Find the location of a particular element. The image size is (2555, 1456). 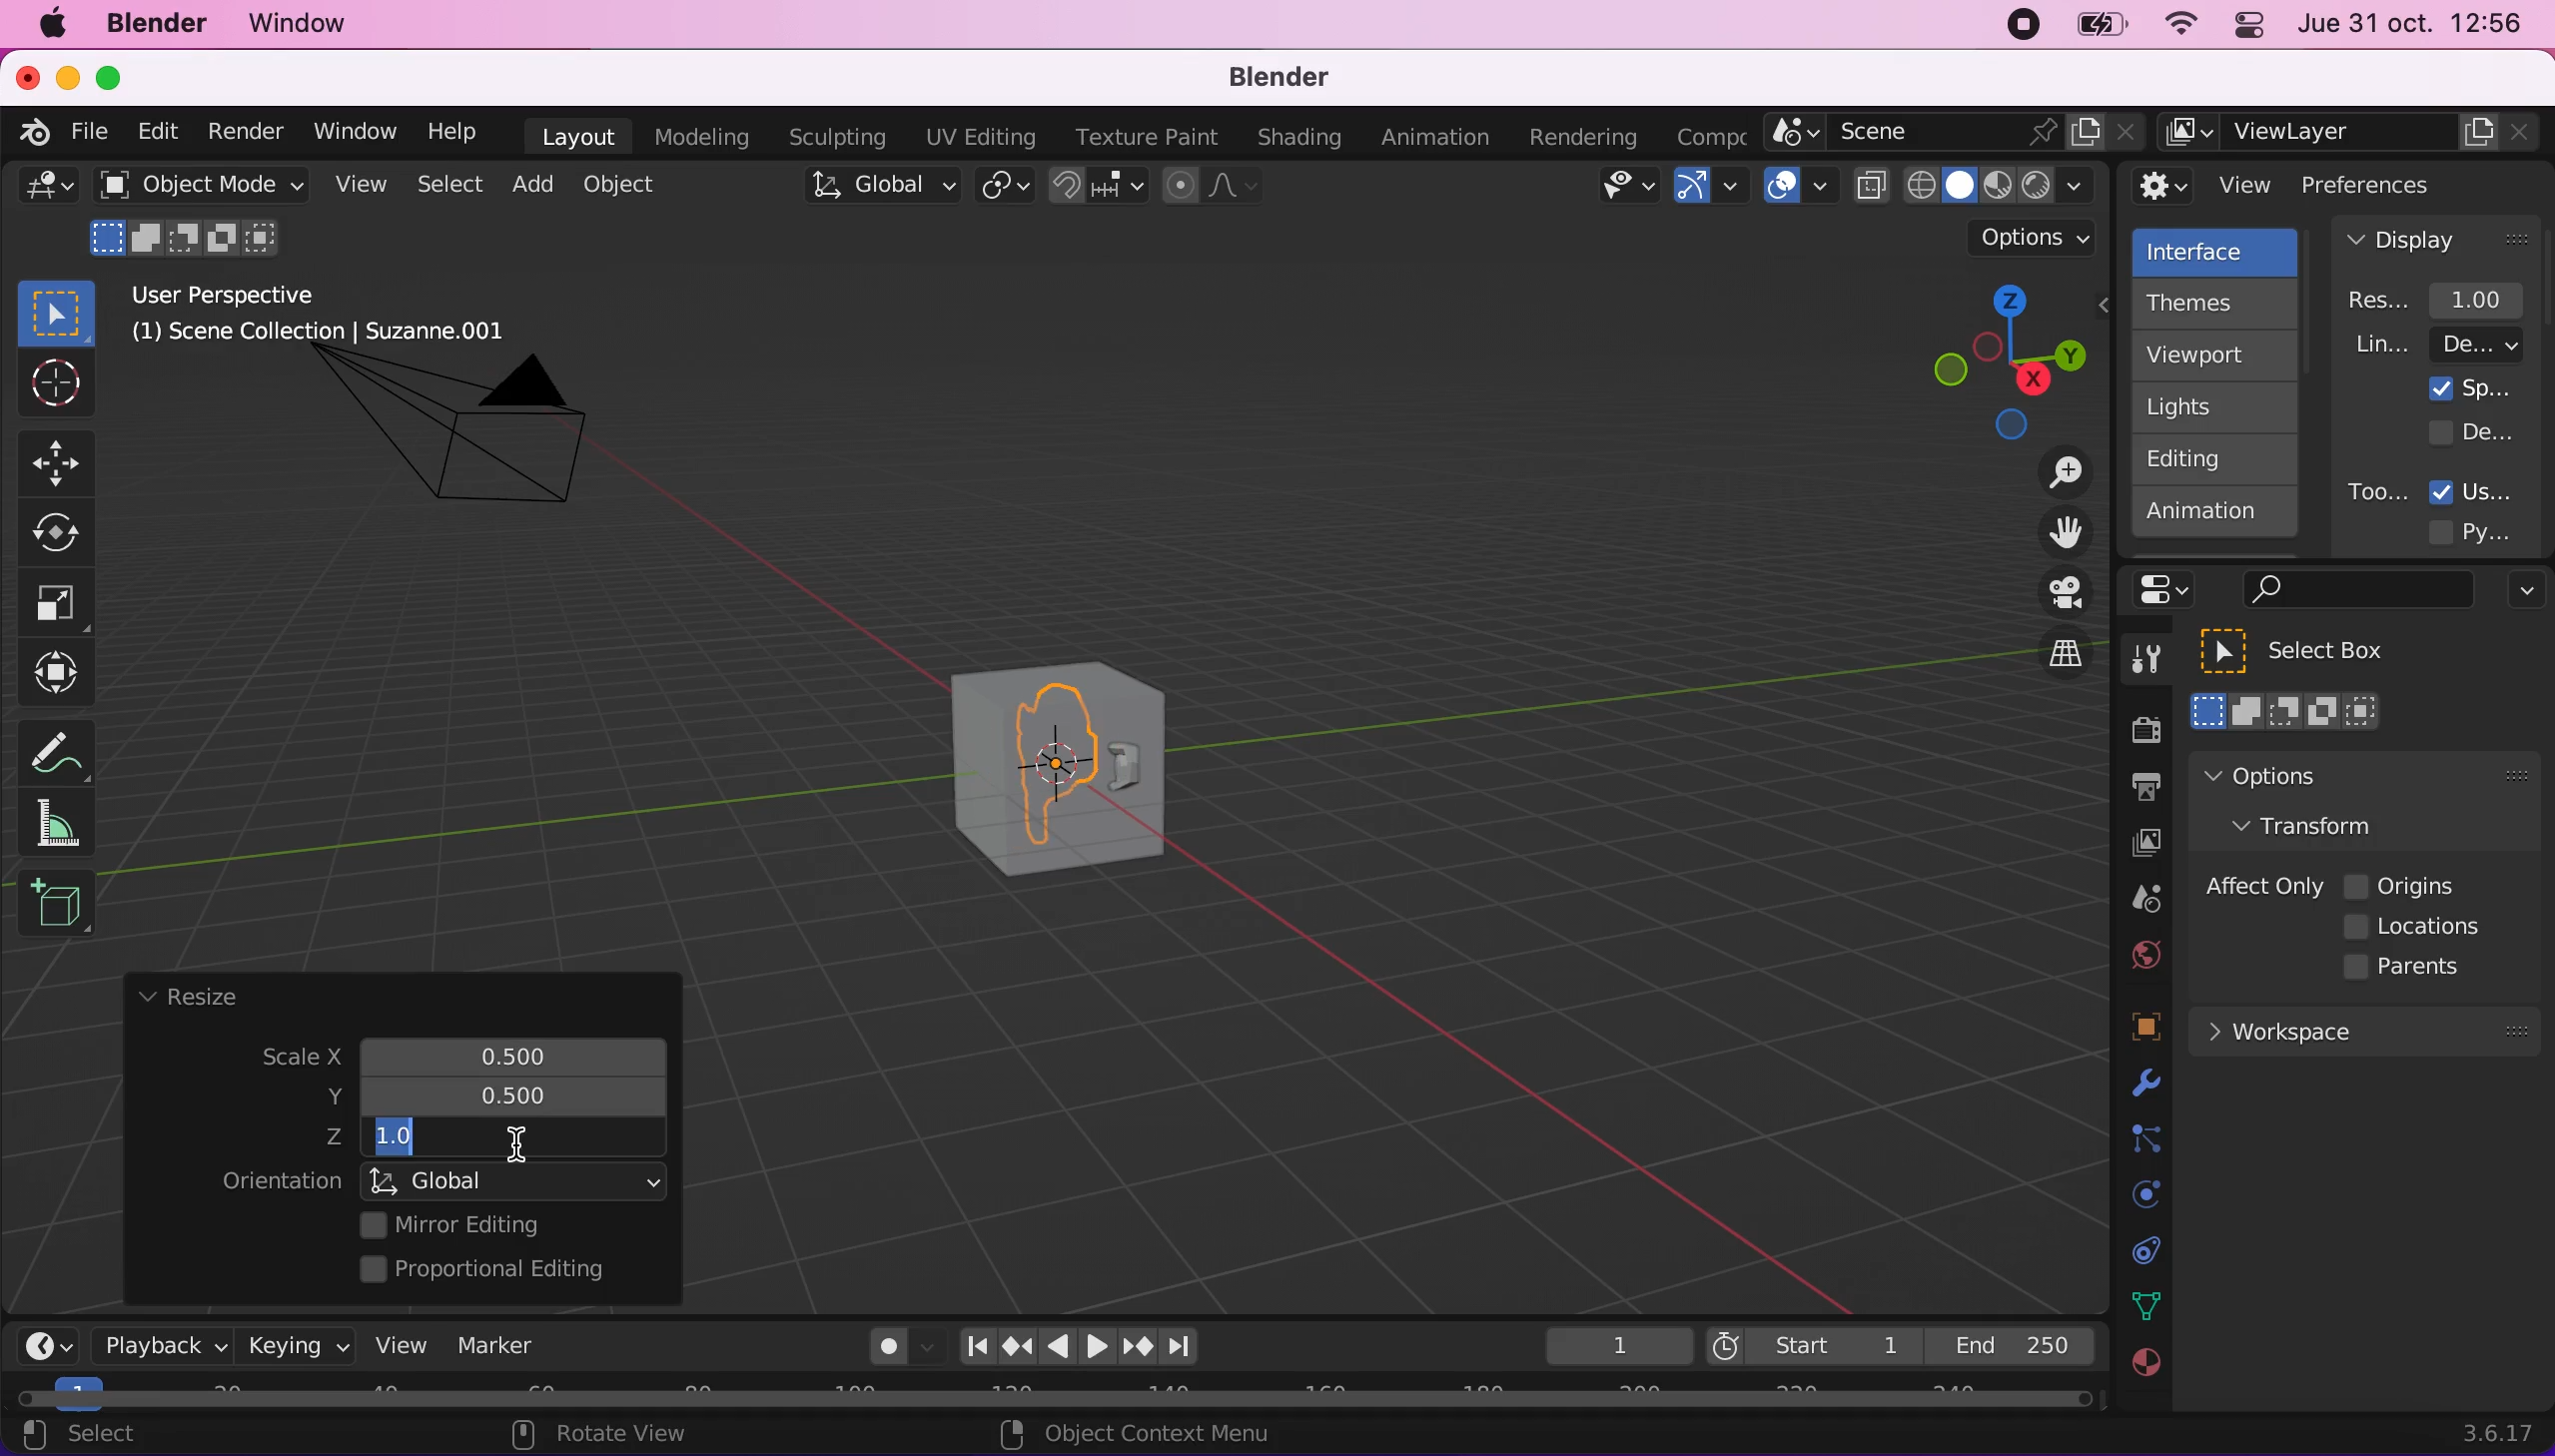

view is located at coordinates (2204, 186).